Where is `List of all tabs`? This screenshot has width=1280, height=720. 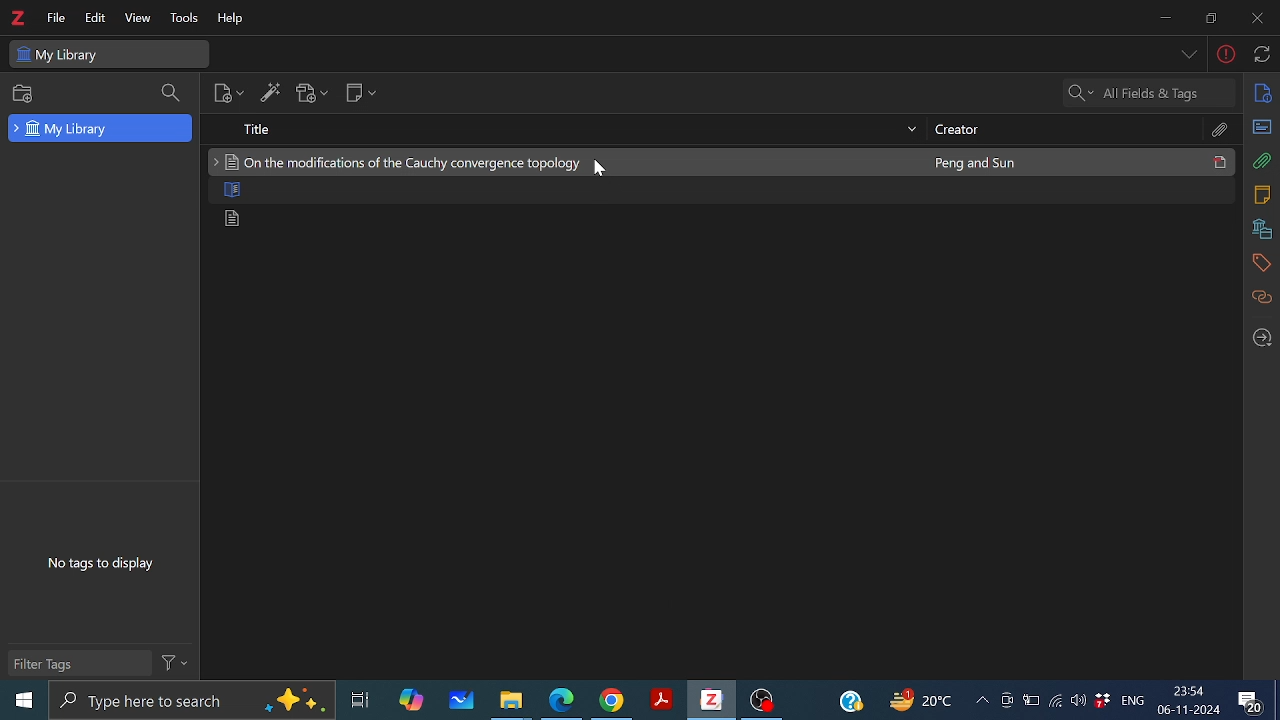 List of all tabs is located at coordinates (1186, 55).